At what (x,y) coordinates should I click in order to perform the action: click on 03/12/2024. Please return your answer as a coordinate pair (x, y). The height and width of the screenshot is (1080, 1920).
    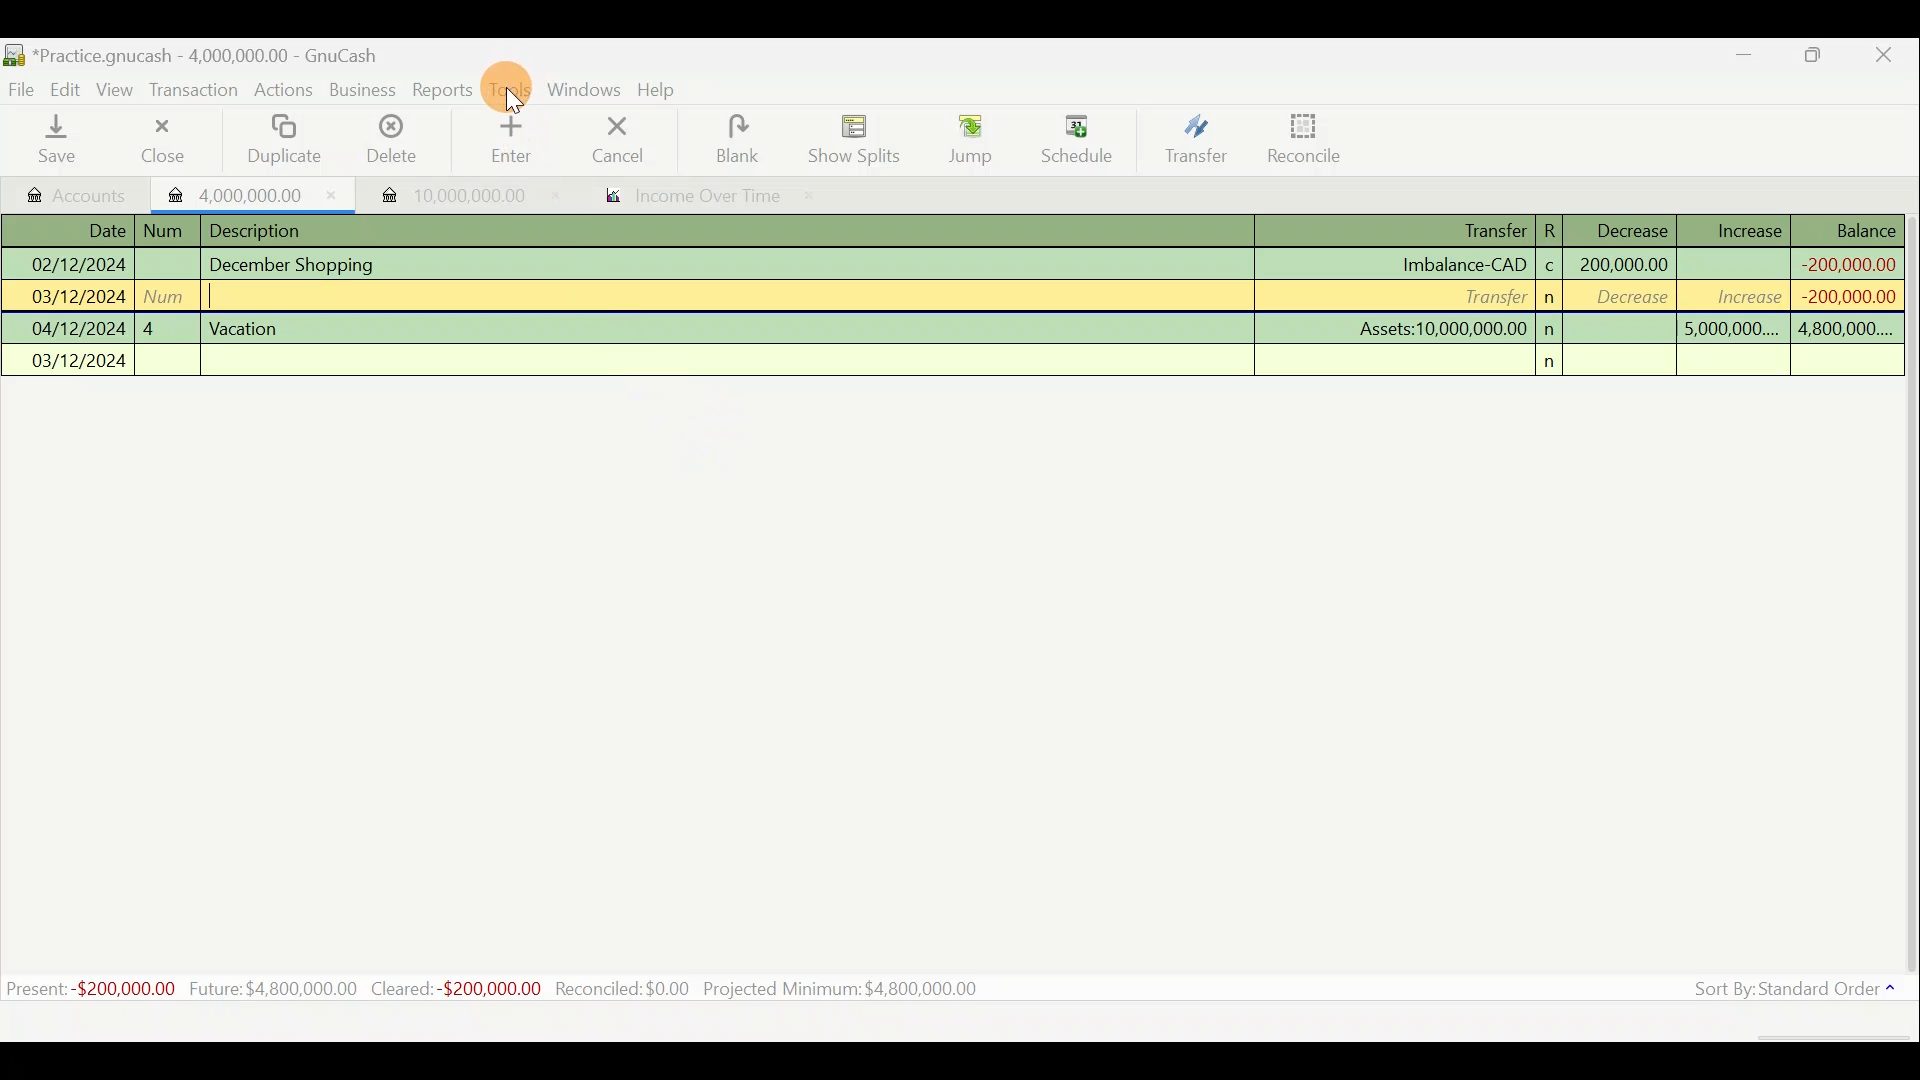
    Looking at the image, I should click on (79, 299).